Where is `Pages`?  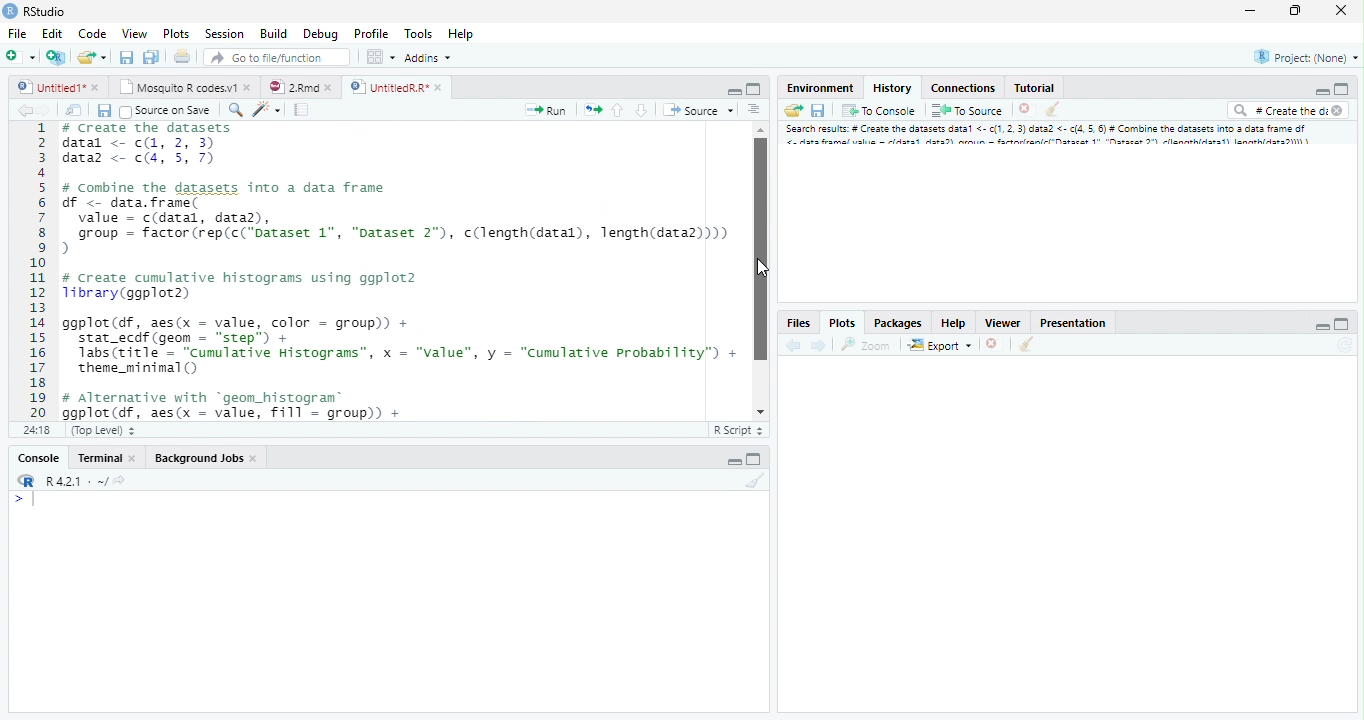
Pages is located at coordinates (300, 111).